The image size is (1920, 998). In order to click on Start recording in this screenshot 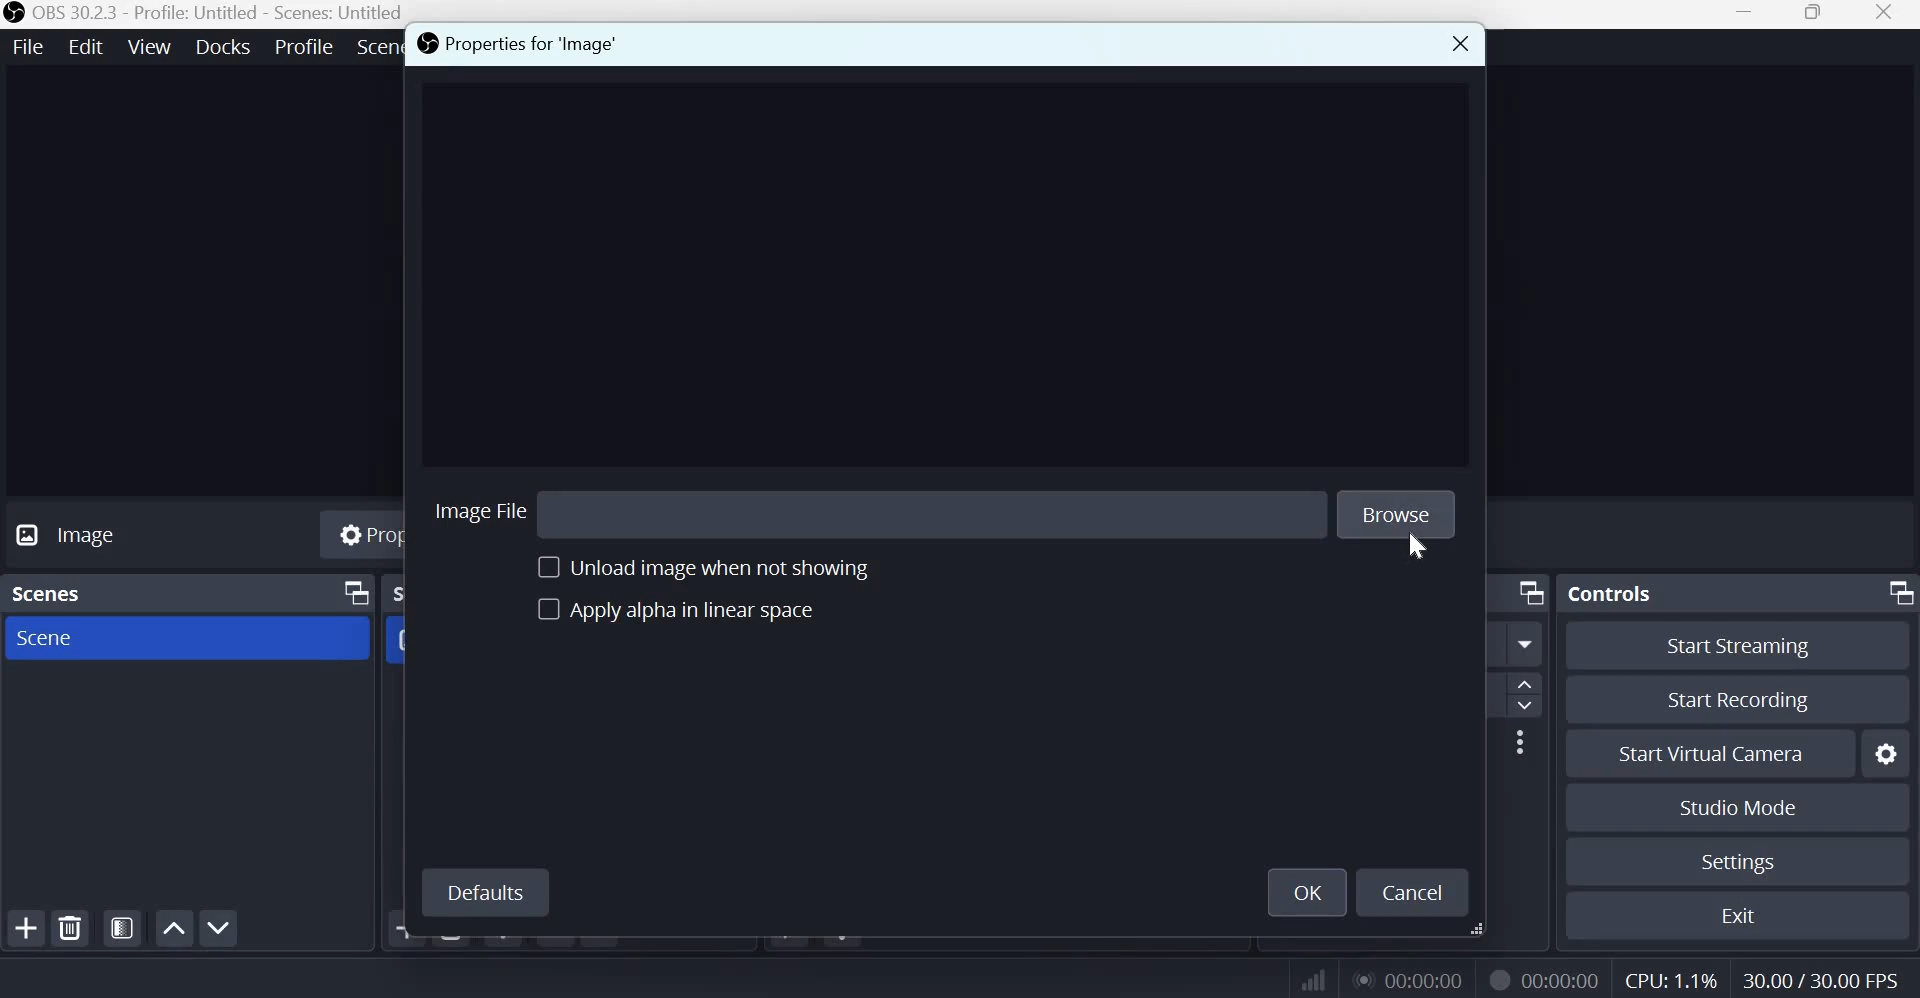, I will do `click(1738, 697)`.